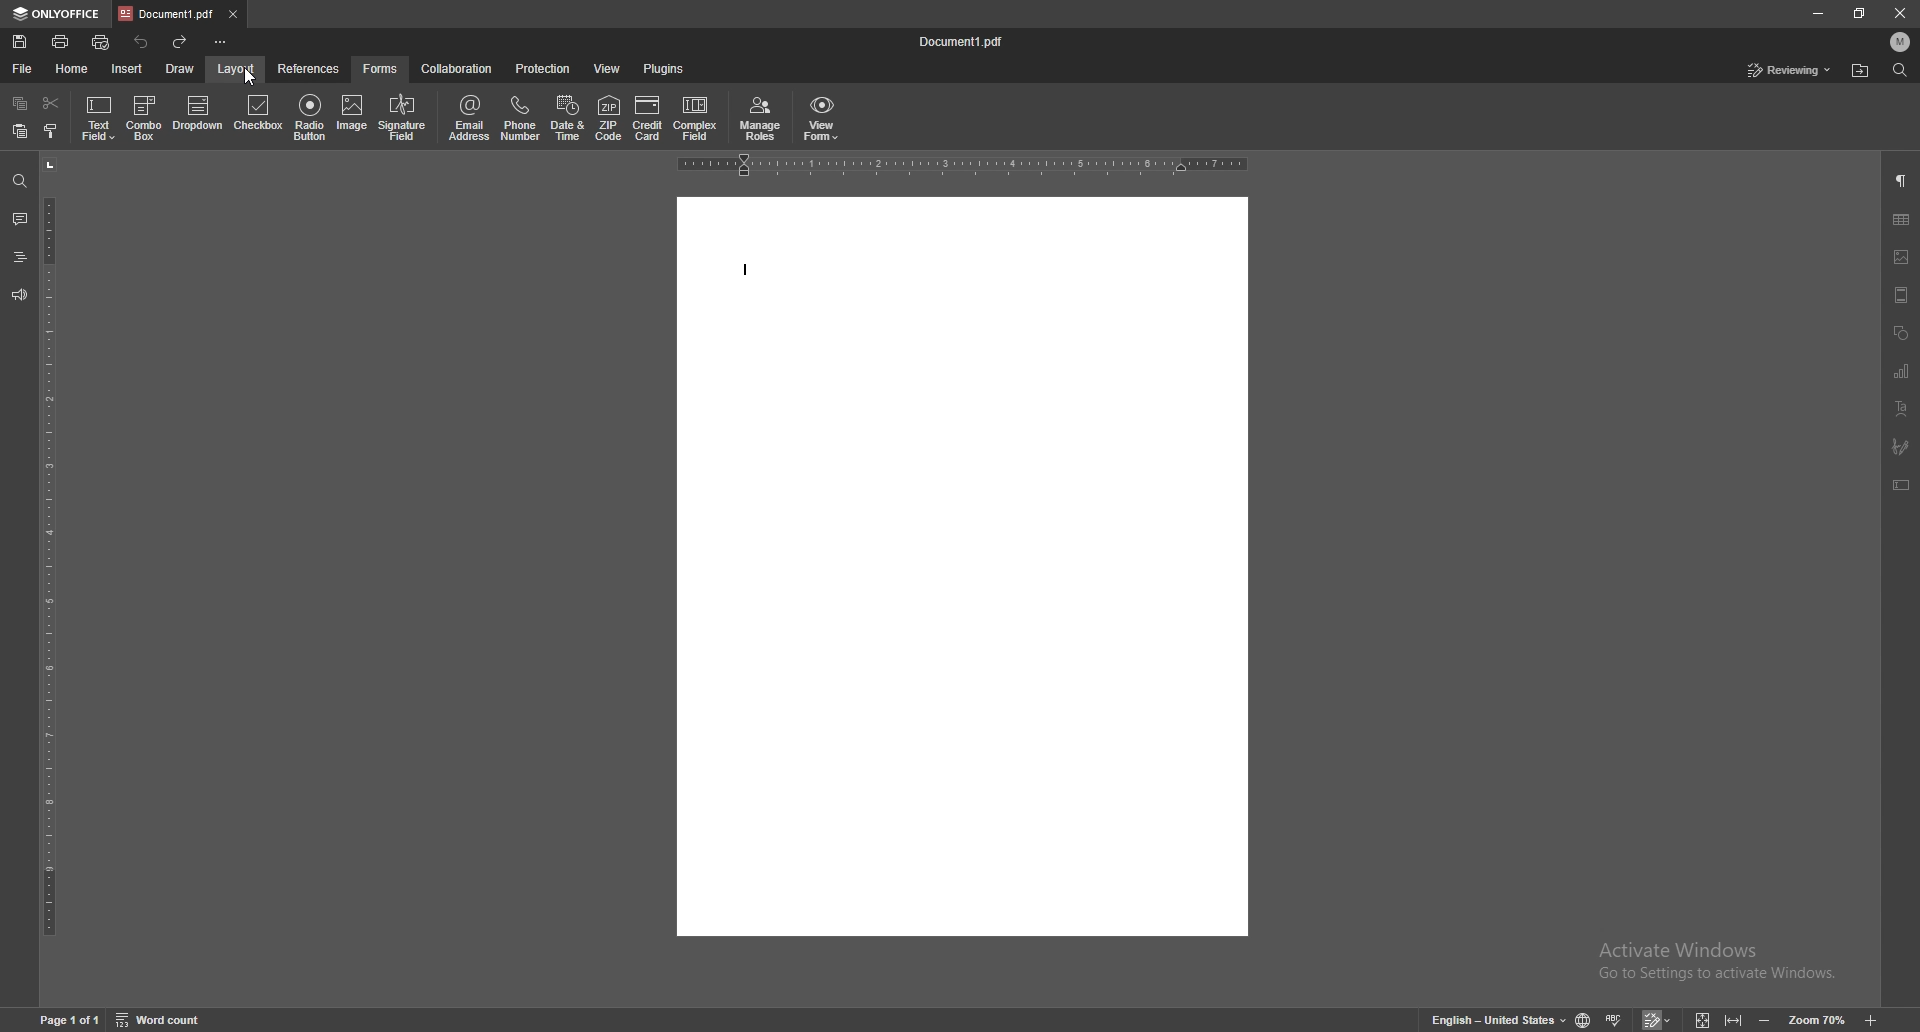 The image size is (1920, 1032). What do you see at coordinates (456, 68) in the screenshot?
I see `collaboration` at bounding box center [456, 68].